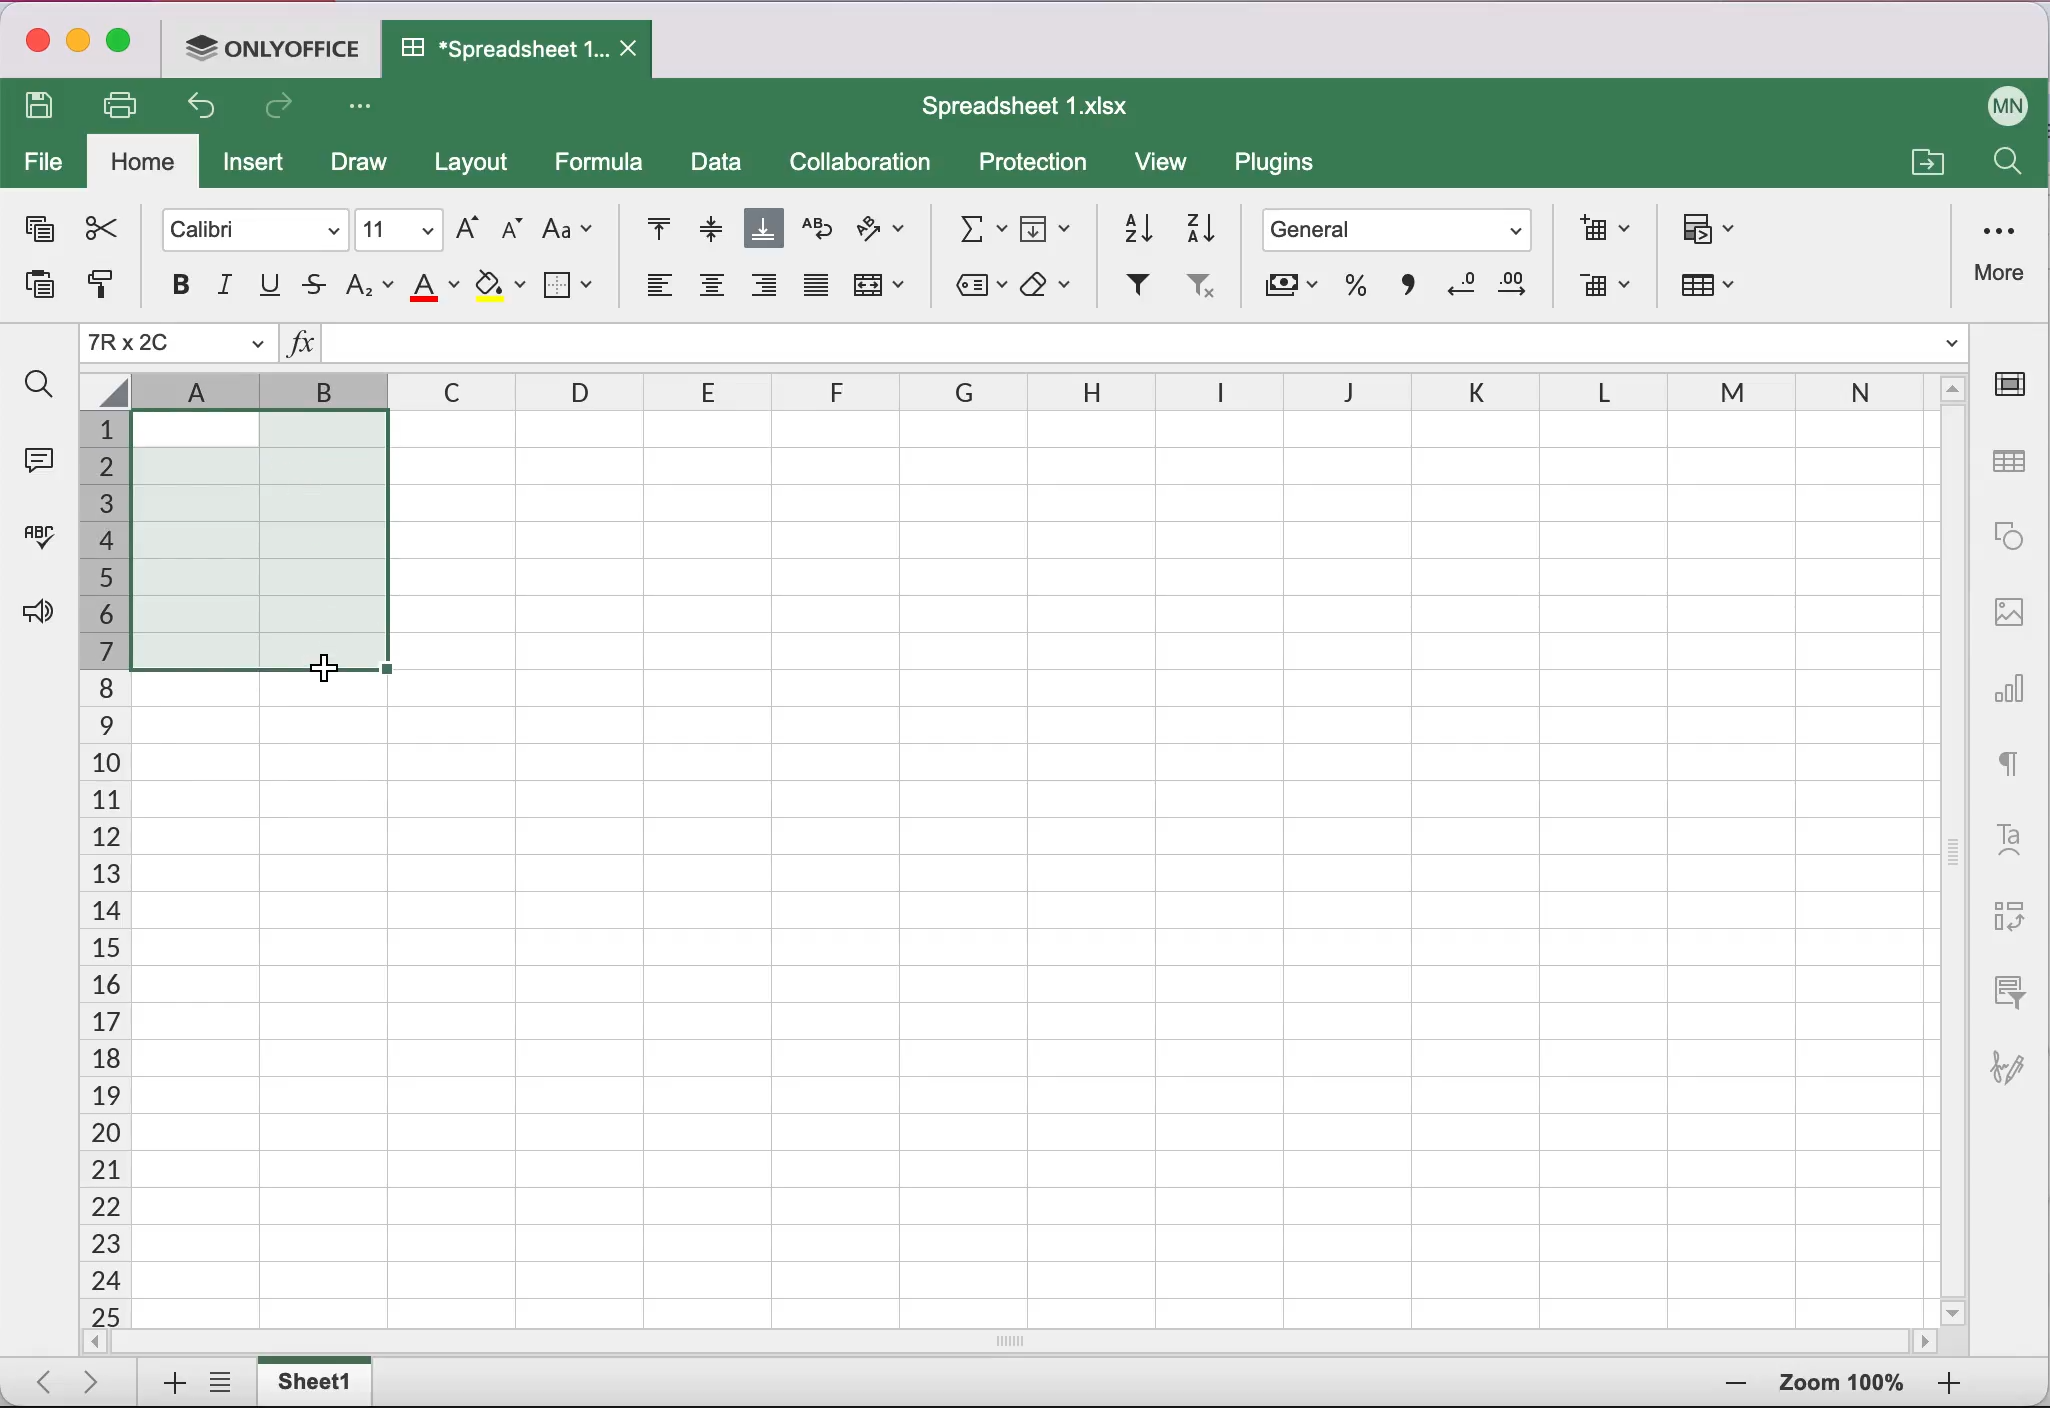  I want to click on slicer, so click(2005, 990).